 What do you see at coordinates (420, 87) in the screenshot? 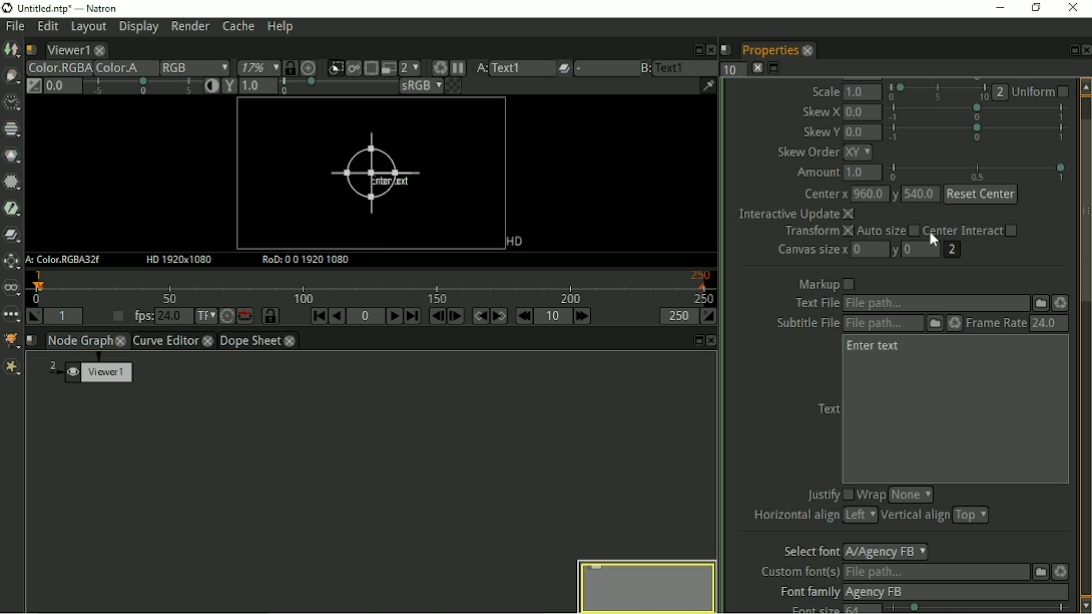
I see `sRGB` at bounding box center [420, 87].